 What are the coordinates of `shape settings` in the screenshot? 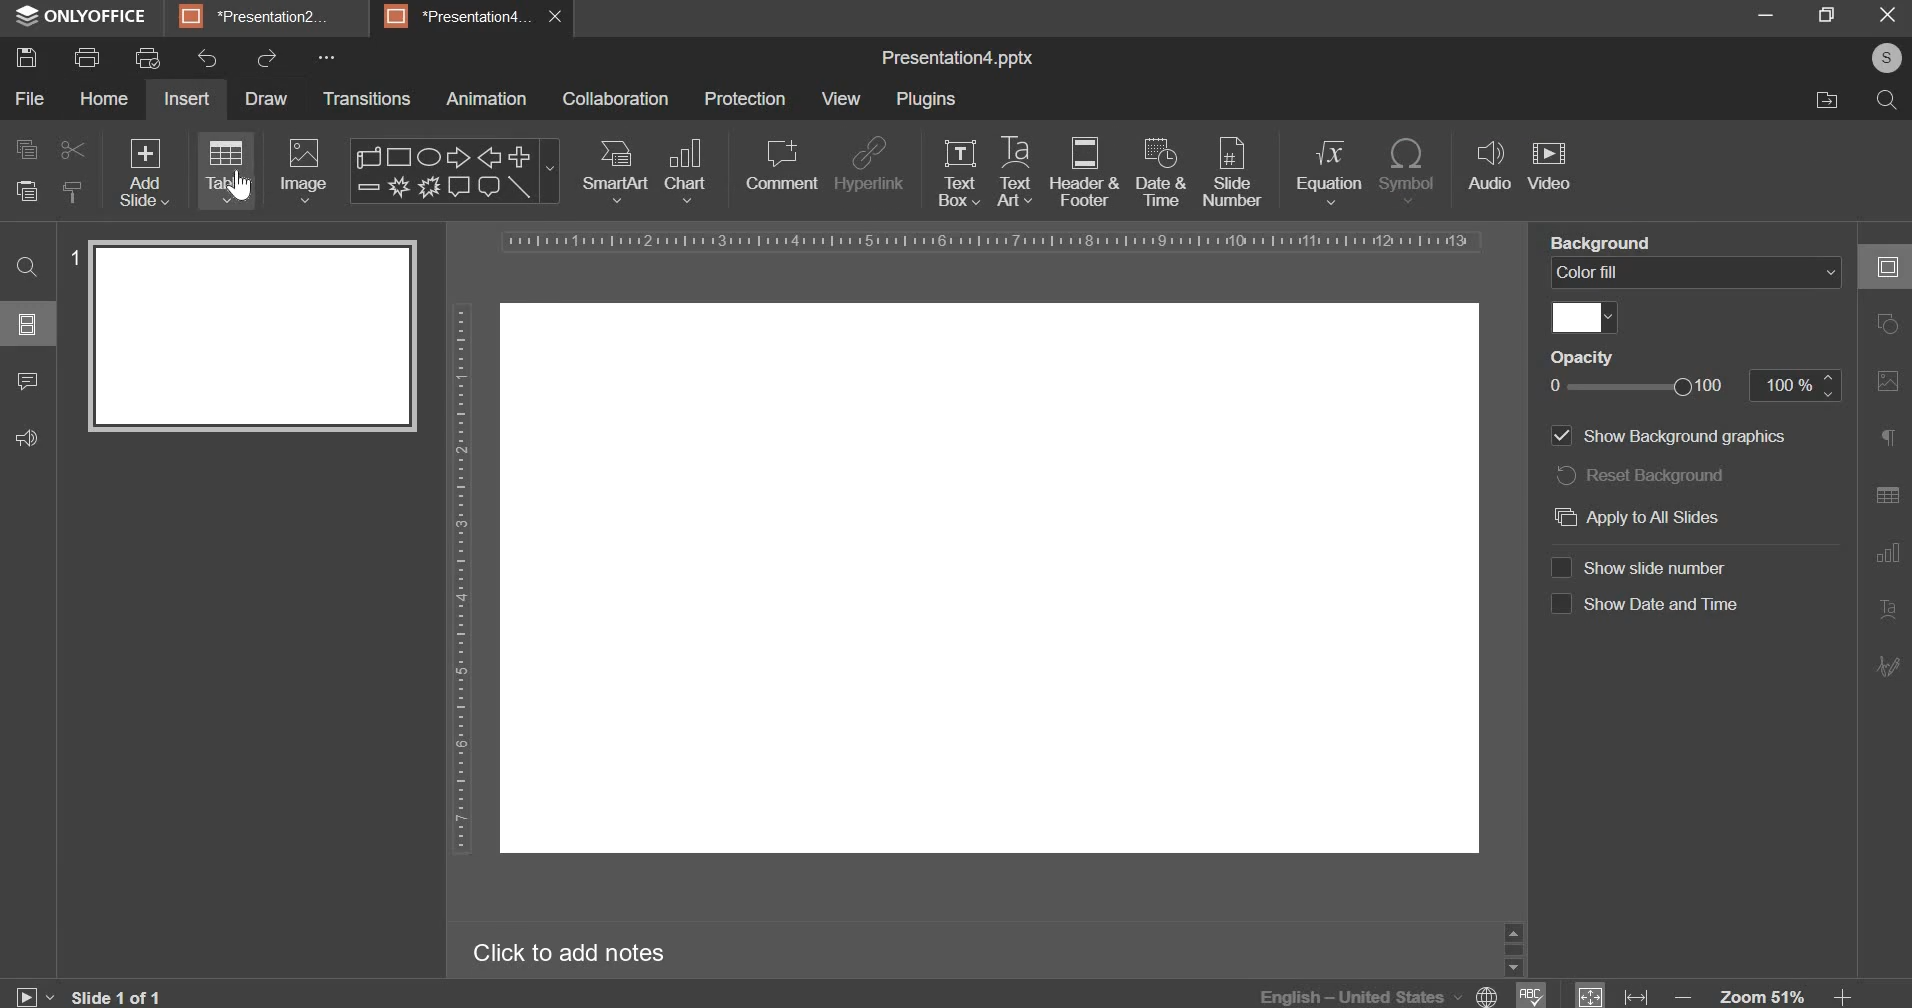 It's located at (1893, 324).